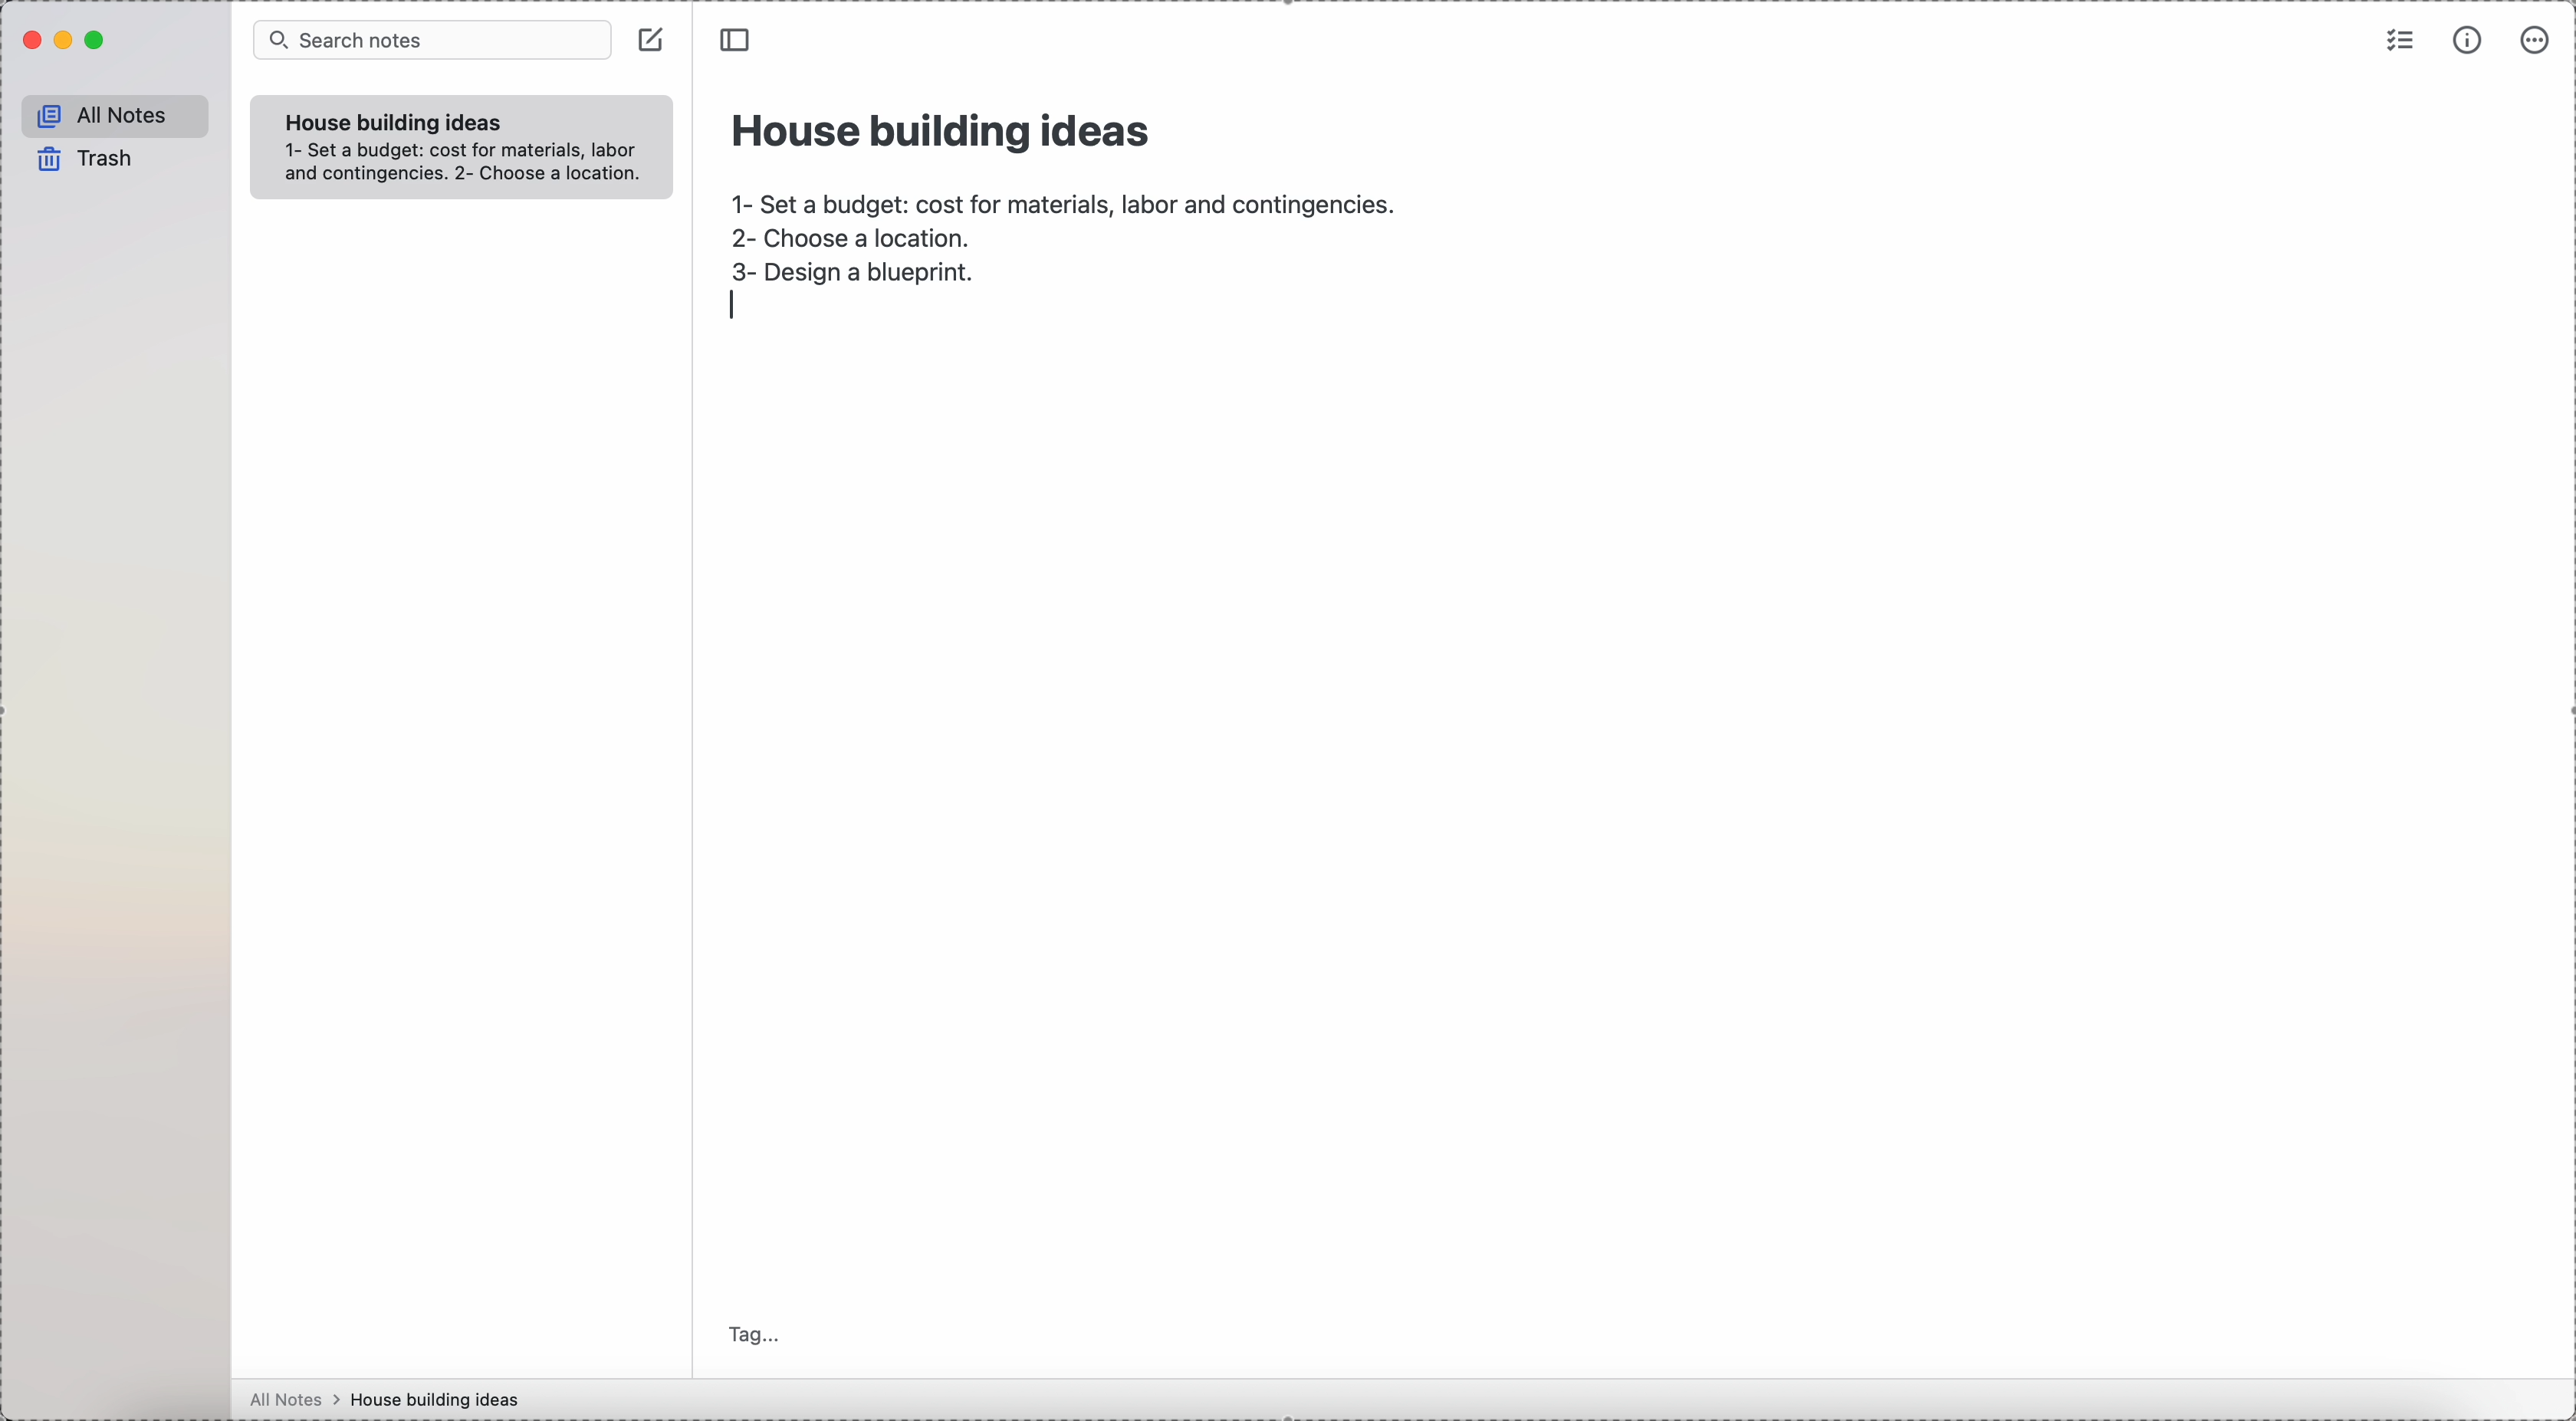  I want to click on metrics, so click(2467, 43).